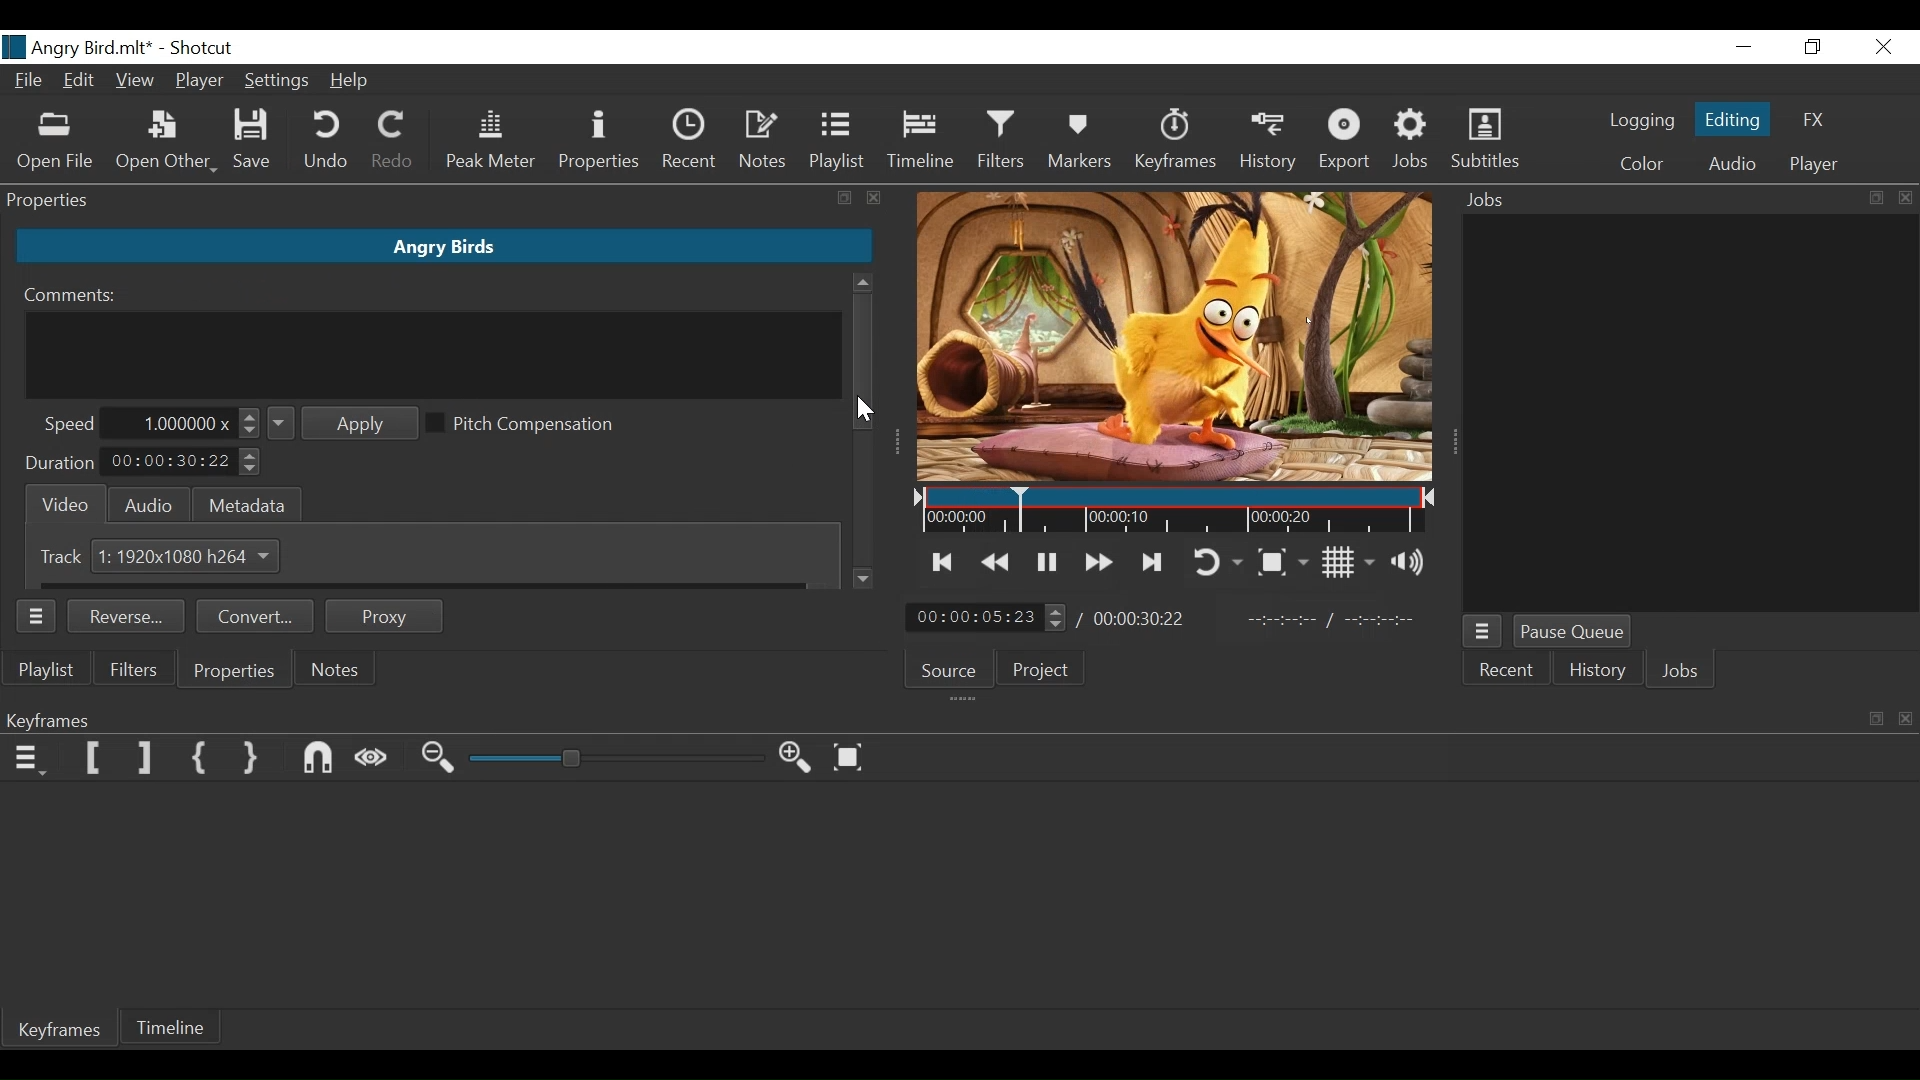 This screenshot has height=1080, width=1920. What do you see at coordinates (133, 79) in the screenshot?
I see `View` at bounding box center [133, 79].